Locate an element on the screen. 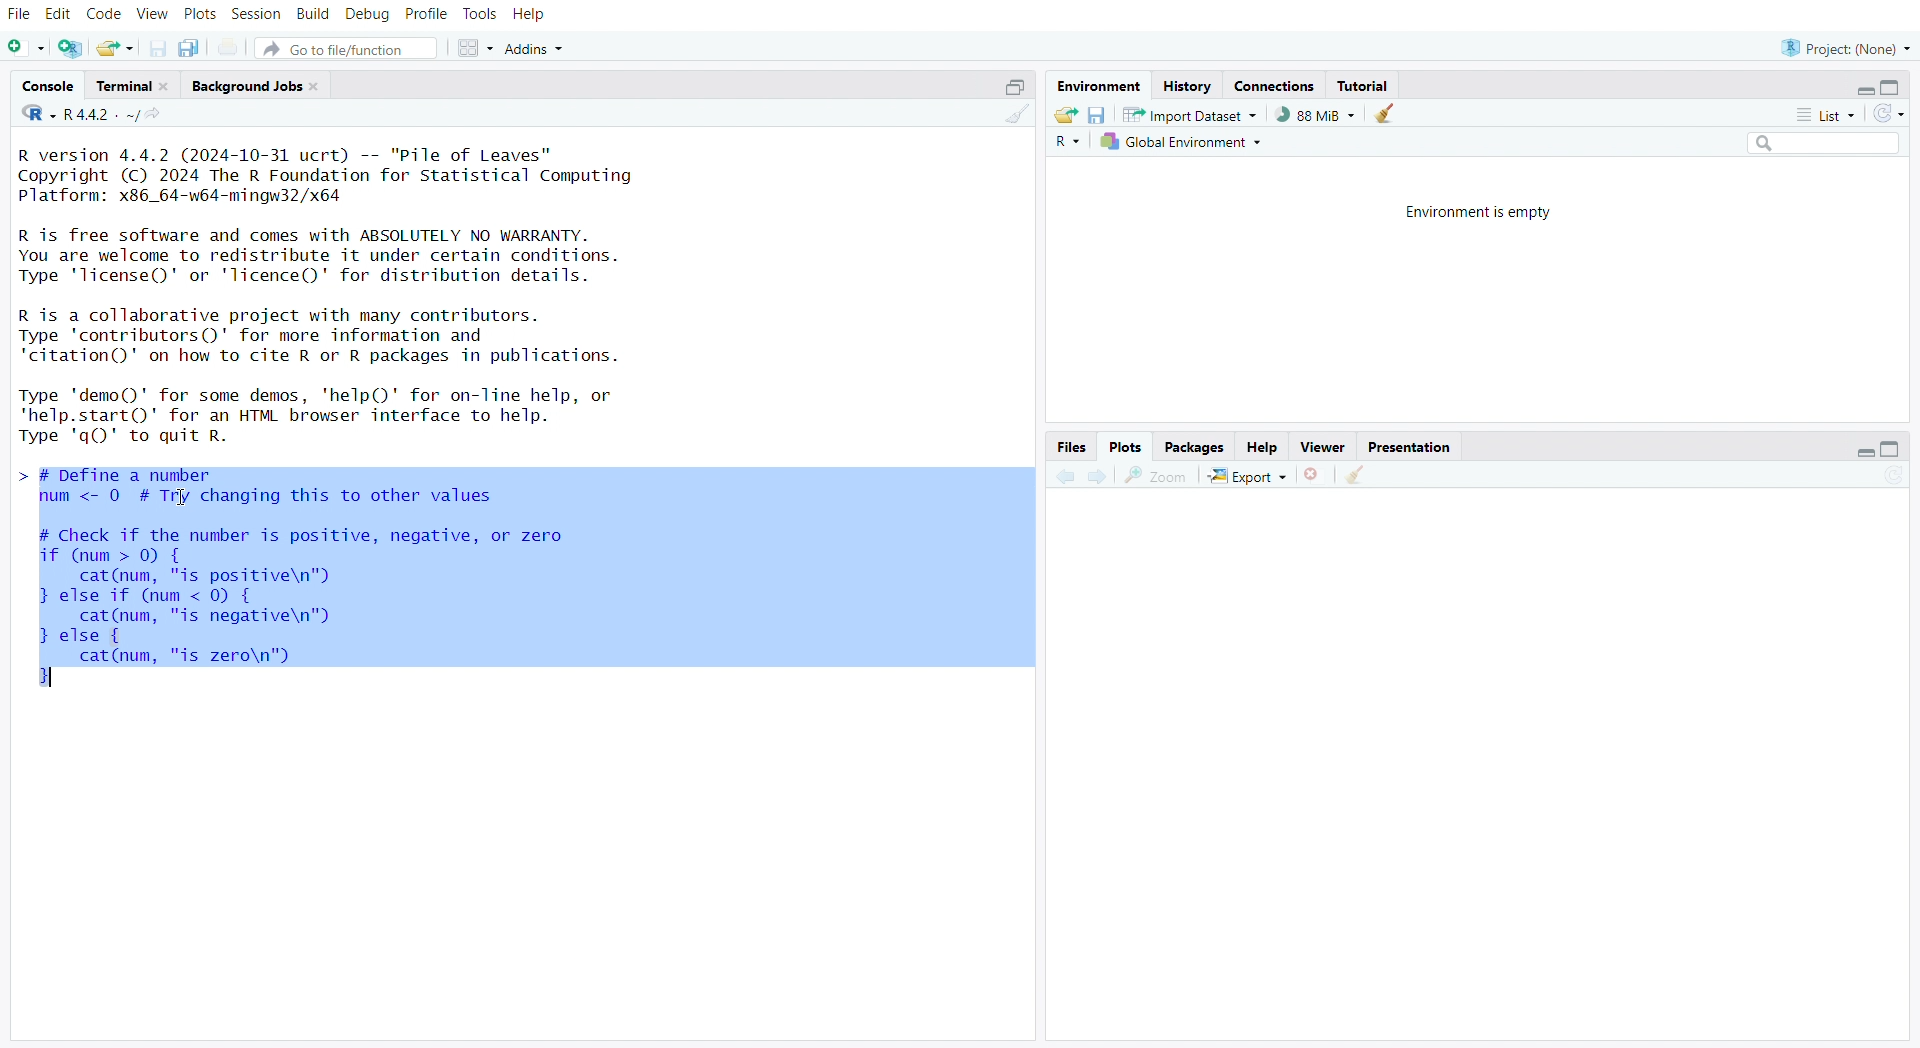  clear objects is located at coordinates (1387, 116).